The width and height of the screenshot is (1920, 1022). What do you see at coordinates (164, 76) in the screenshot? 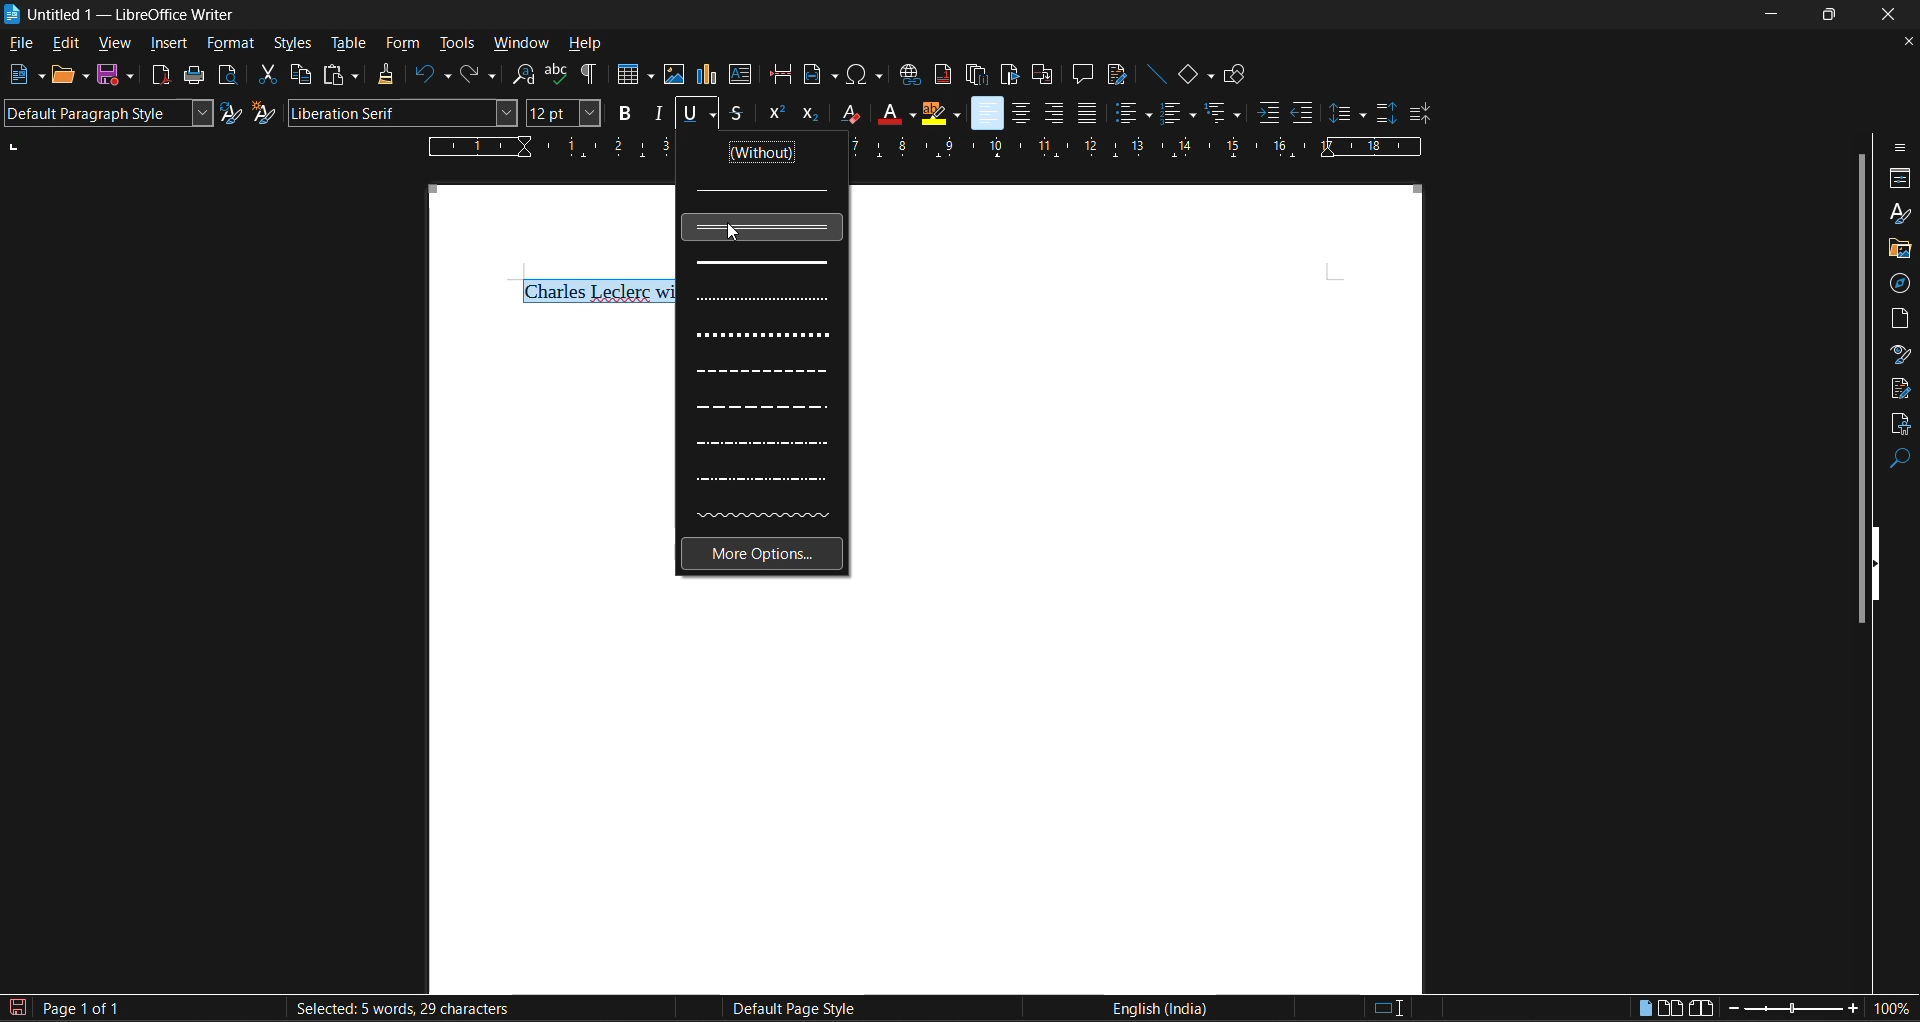
I see `export directly as PDF` at bounding box center [164, 76].